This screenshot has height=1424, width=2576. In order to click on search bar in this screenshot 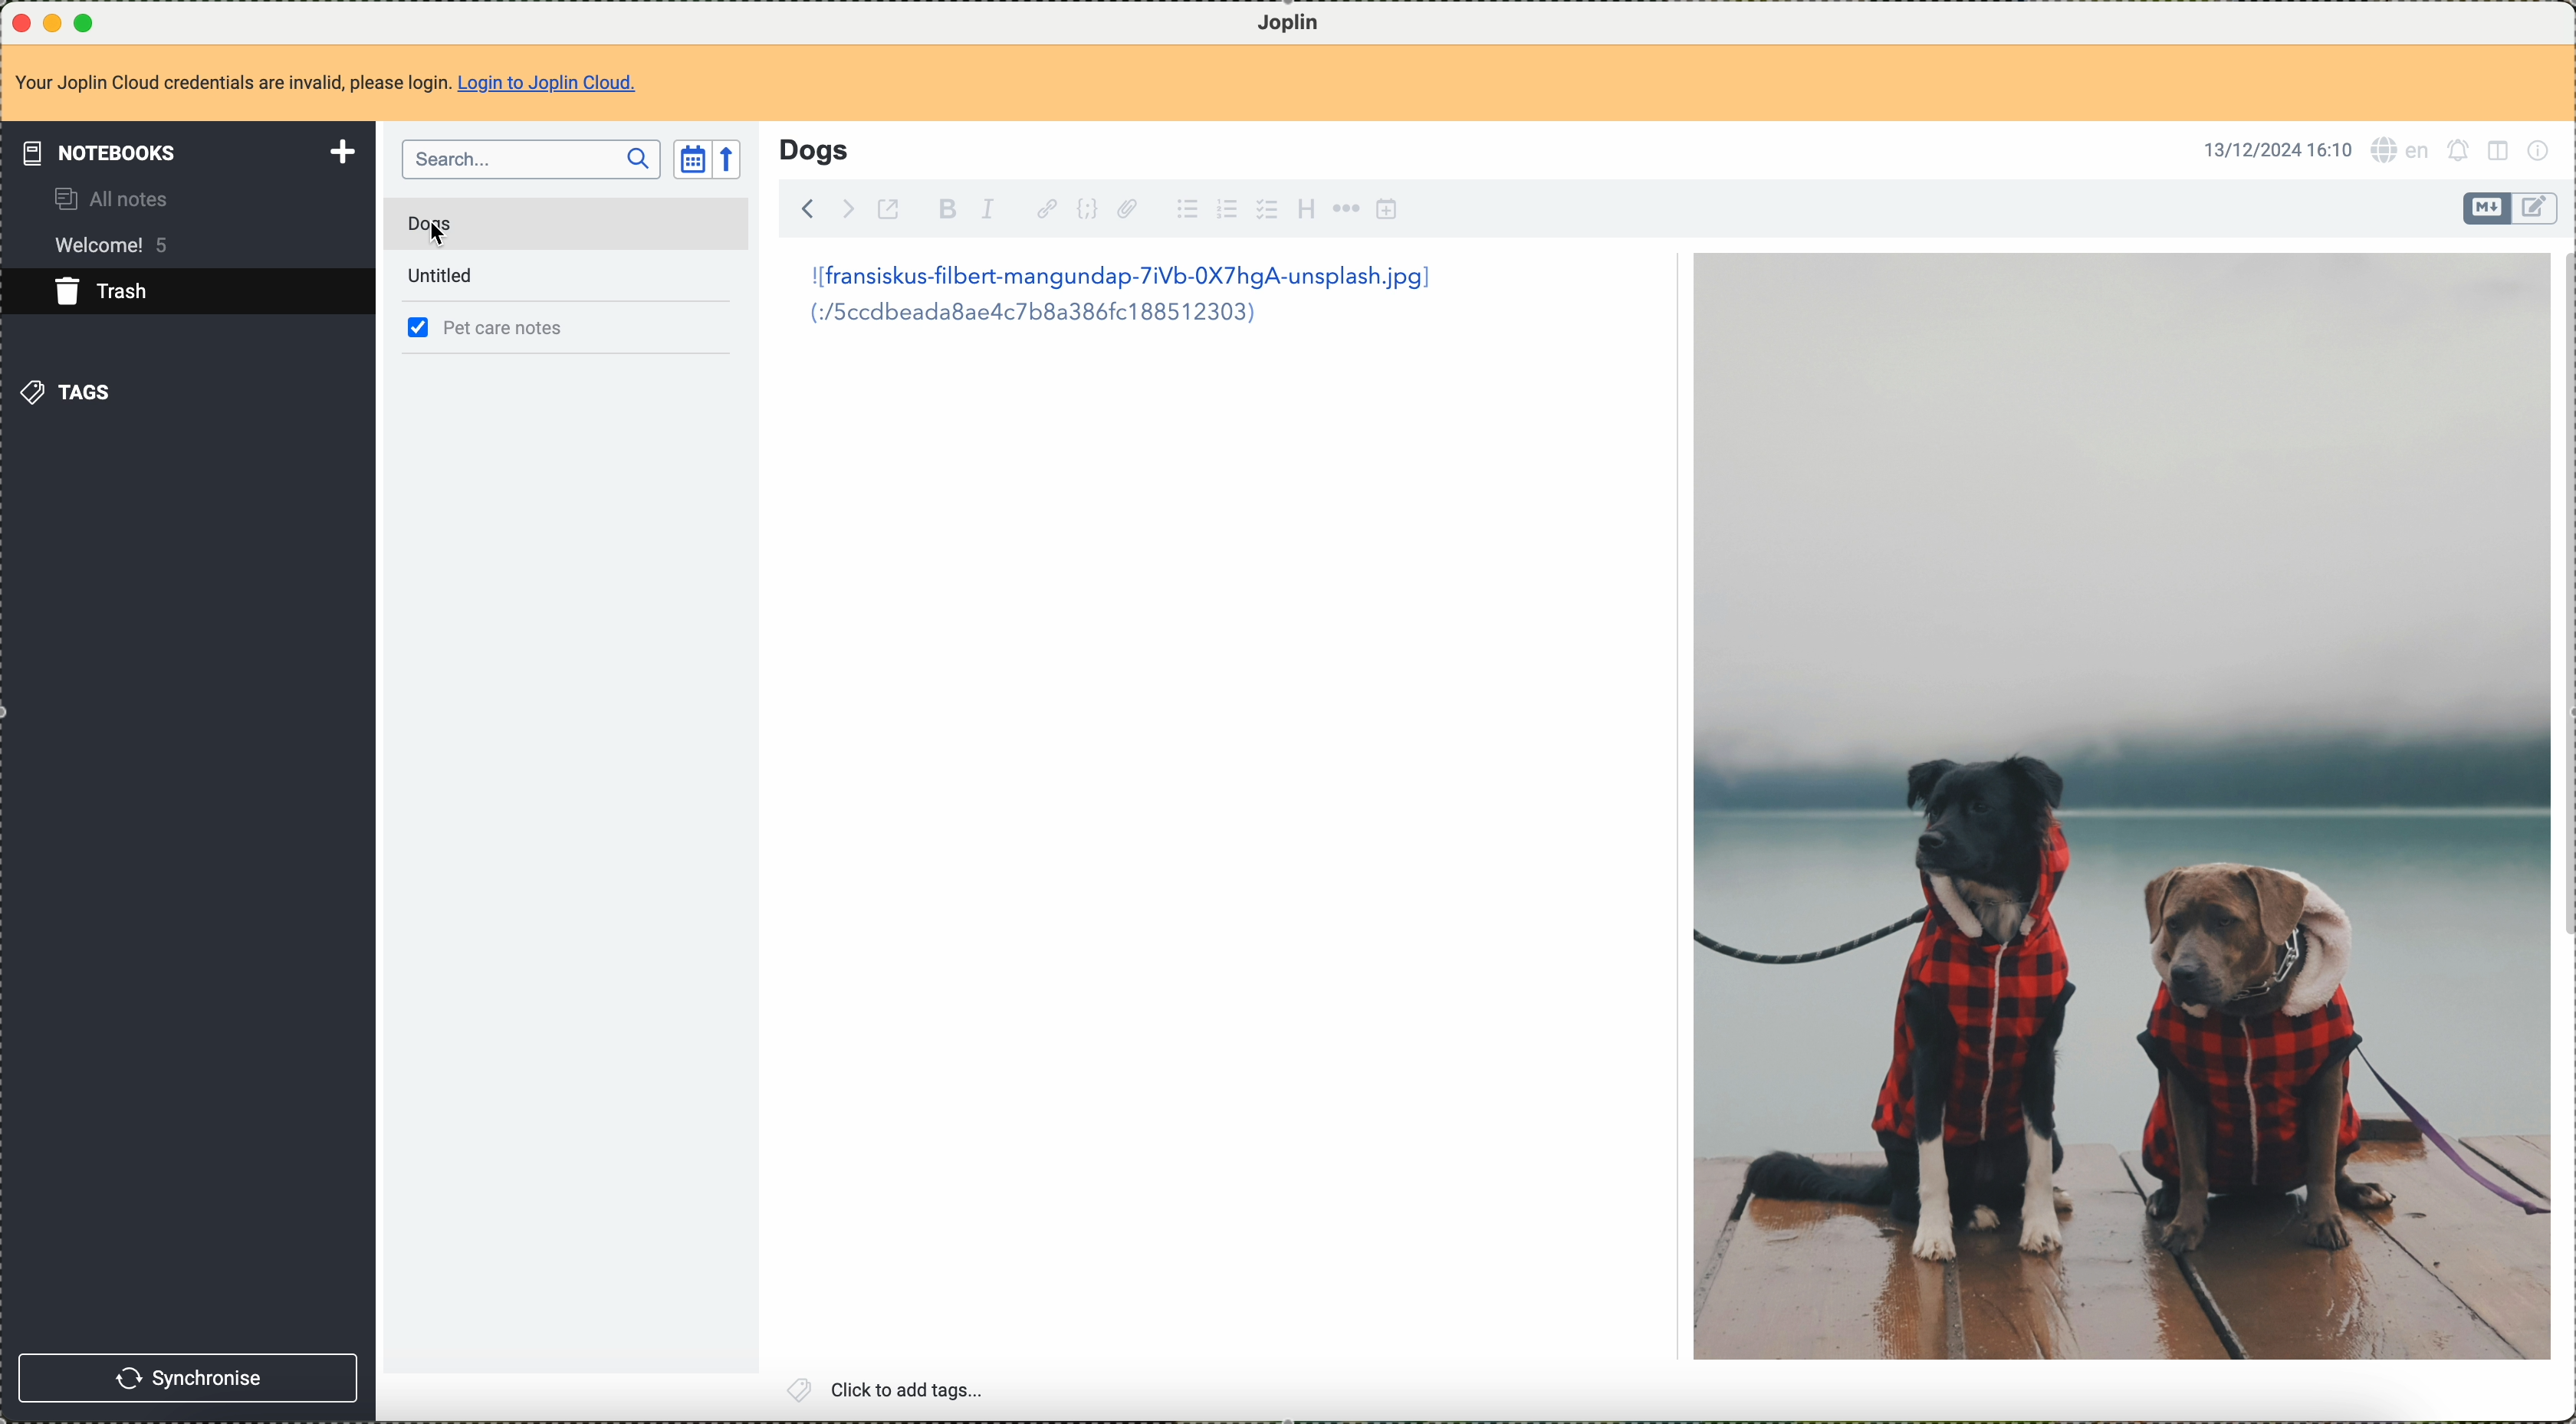, I will do `click(530, 161)`.